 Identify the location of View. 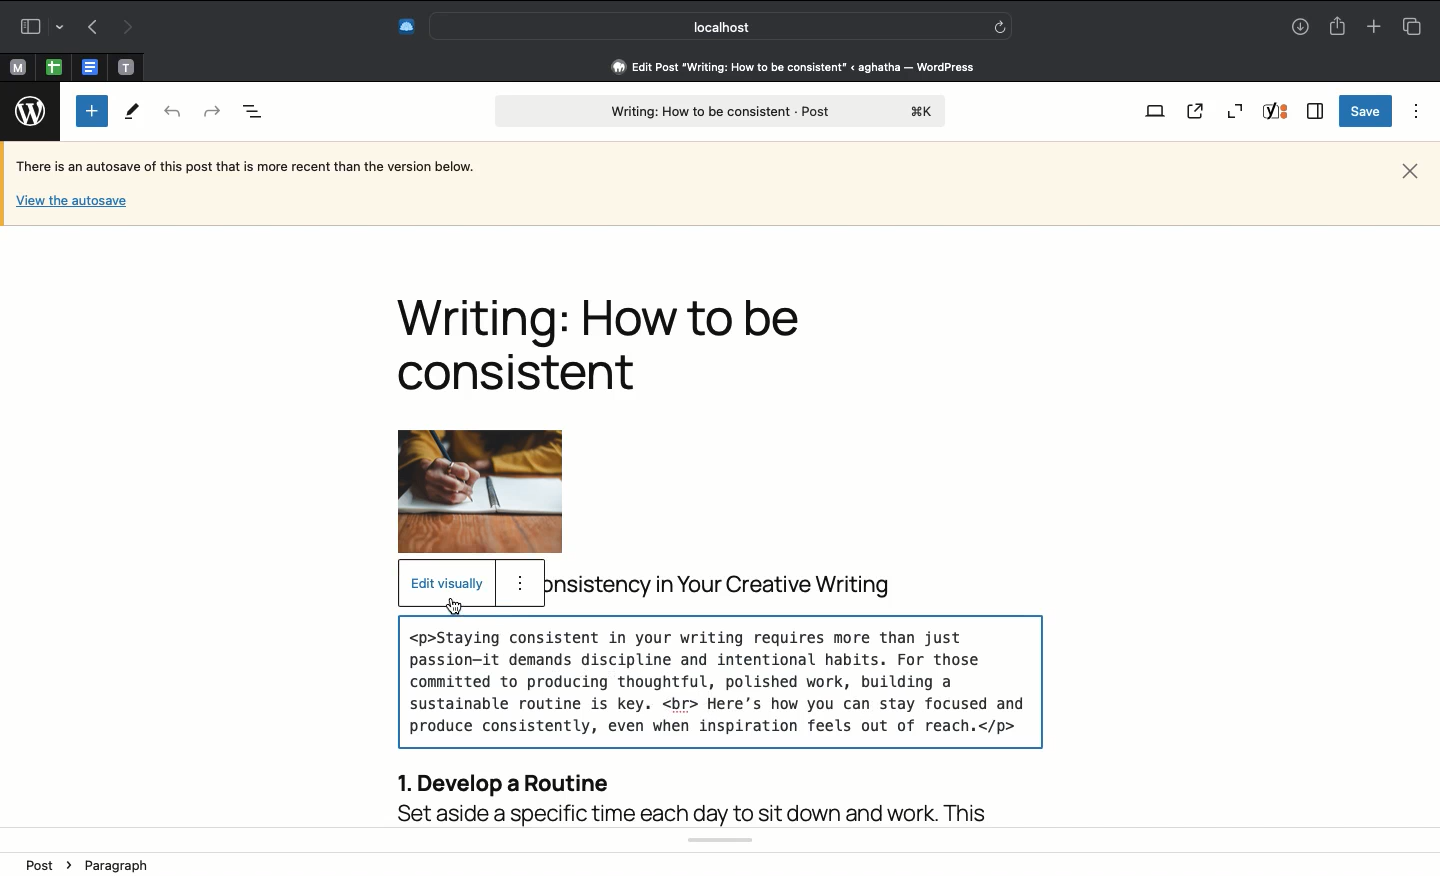
(1154, 113).